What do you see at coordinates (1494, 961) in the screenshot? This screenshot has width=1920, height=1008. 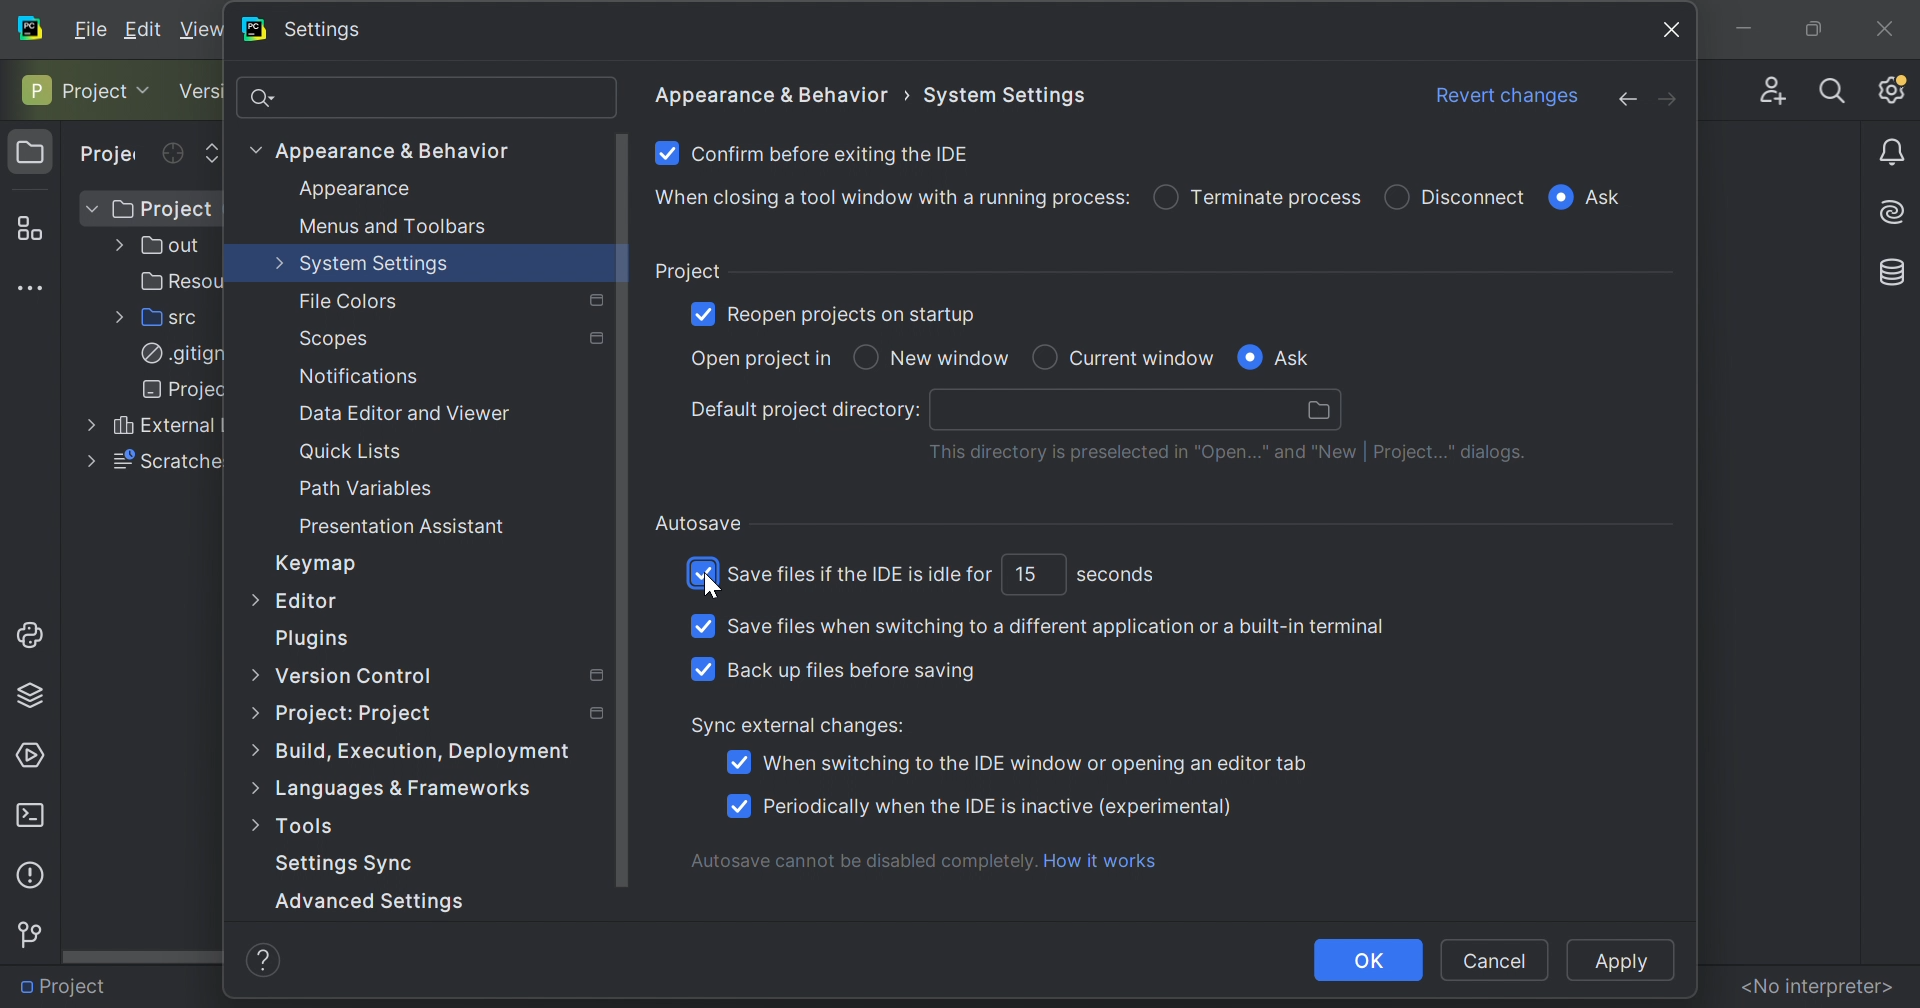 I see `Cancel` at bounding box center [1494, 961].